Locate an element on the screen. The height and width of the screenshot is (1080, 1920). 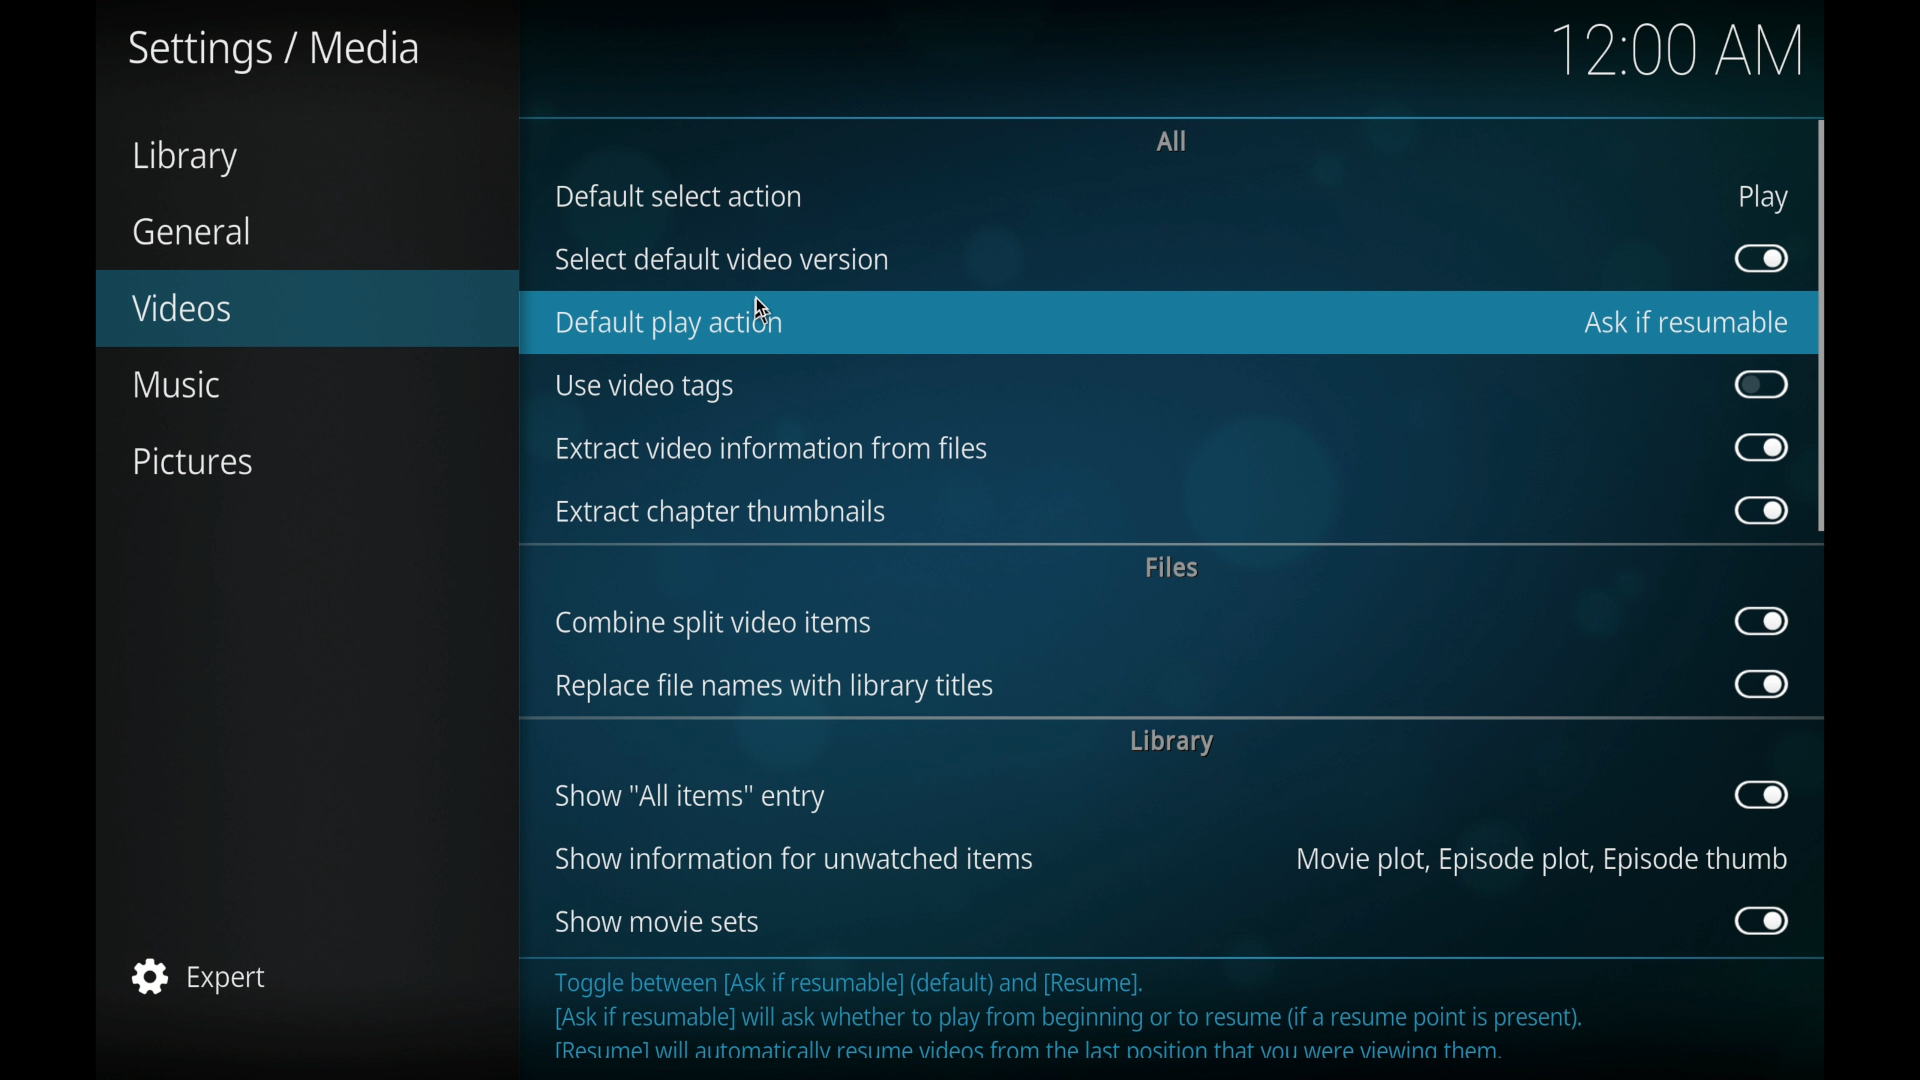
pictures is located at coordinates (198, 462).